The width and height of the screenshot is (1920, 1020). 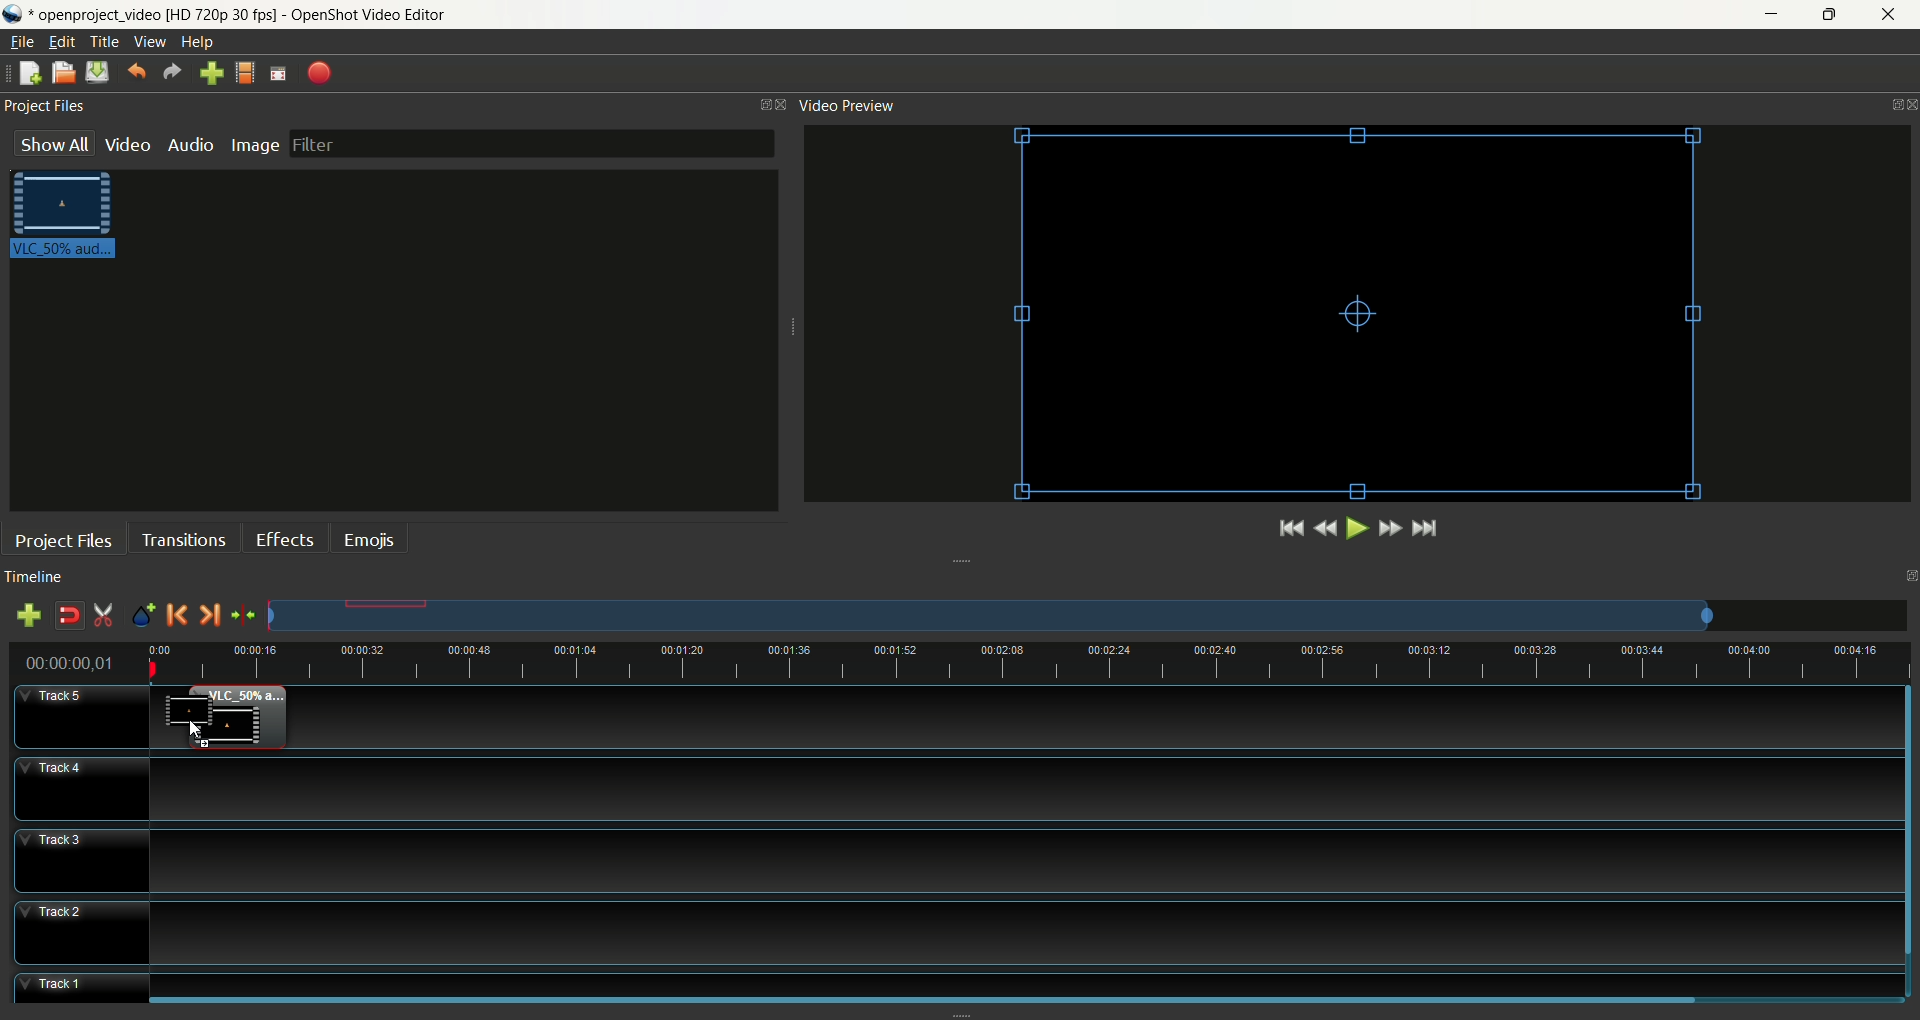 What do you see at coordinates (39, 575) in the screenshot?
I see `timeline` at bounding box center [39, 575].